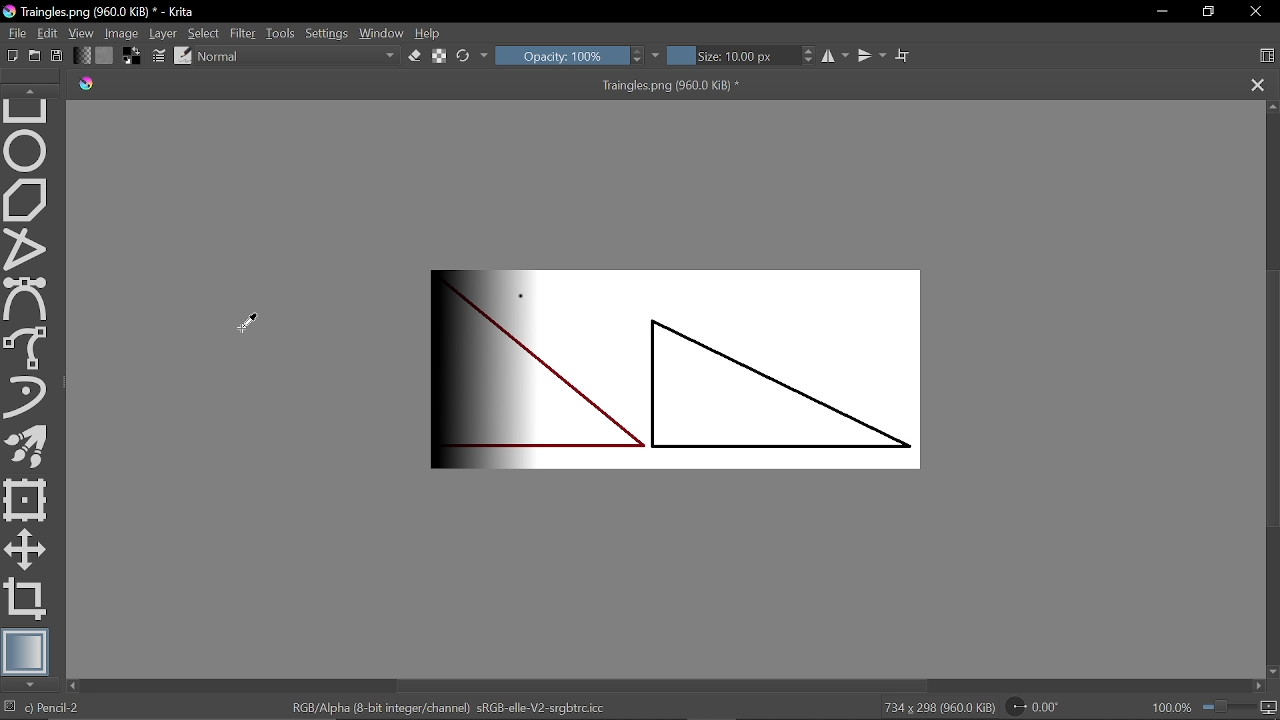  What do you see at coordinates (414, 57) in the screenshot?
I see `Eraser` at bounding box center [414, 57].